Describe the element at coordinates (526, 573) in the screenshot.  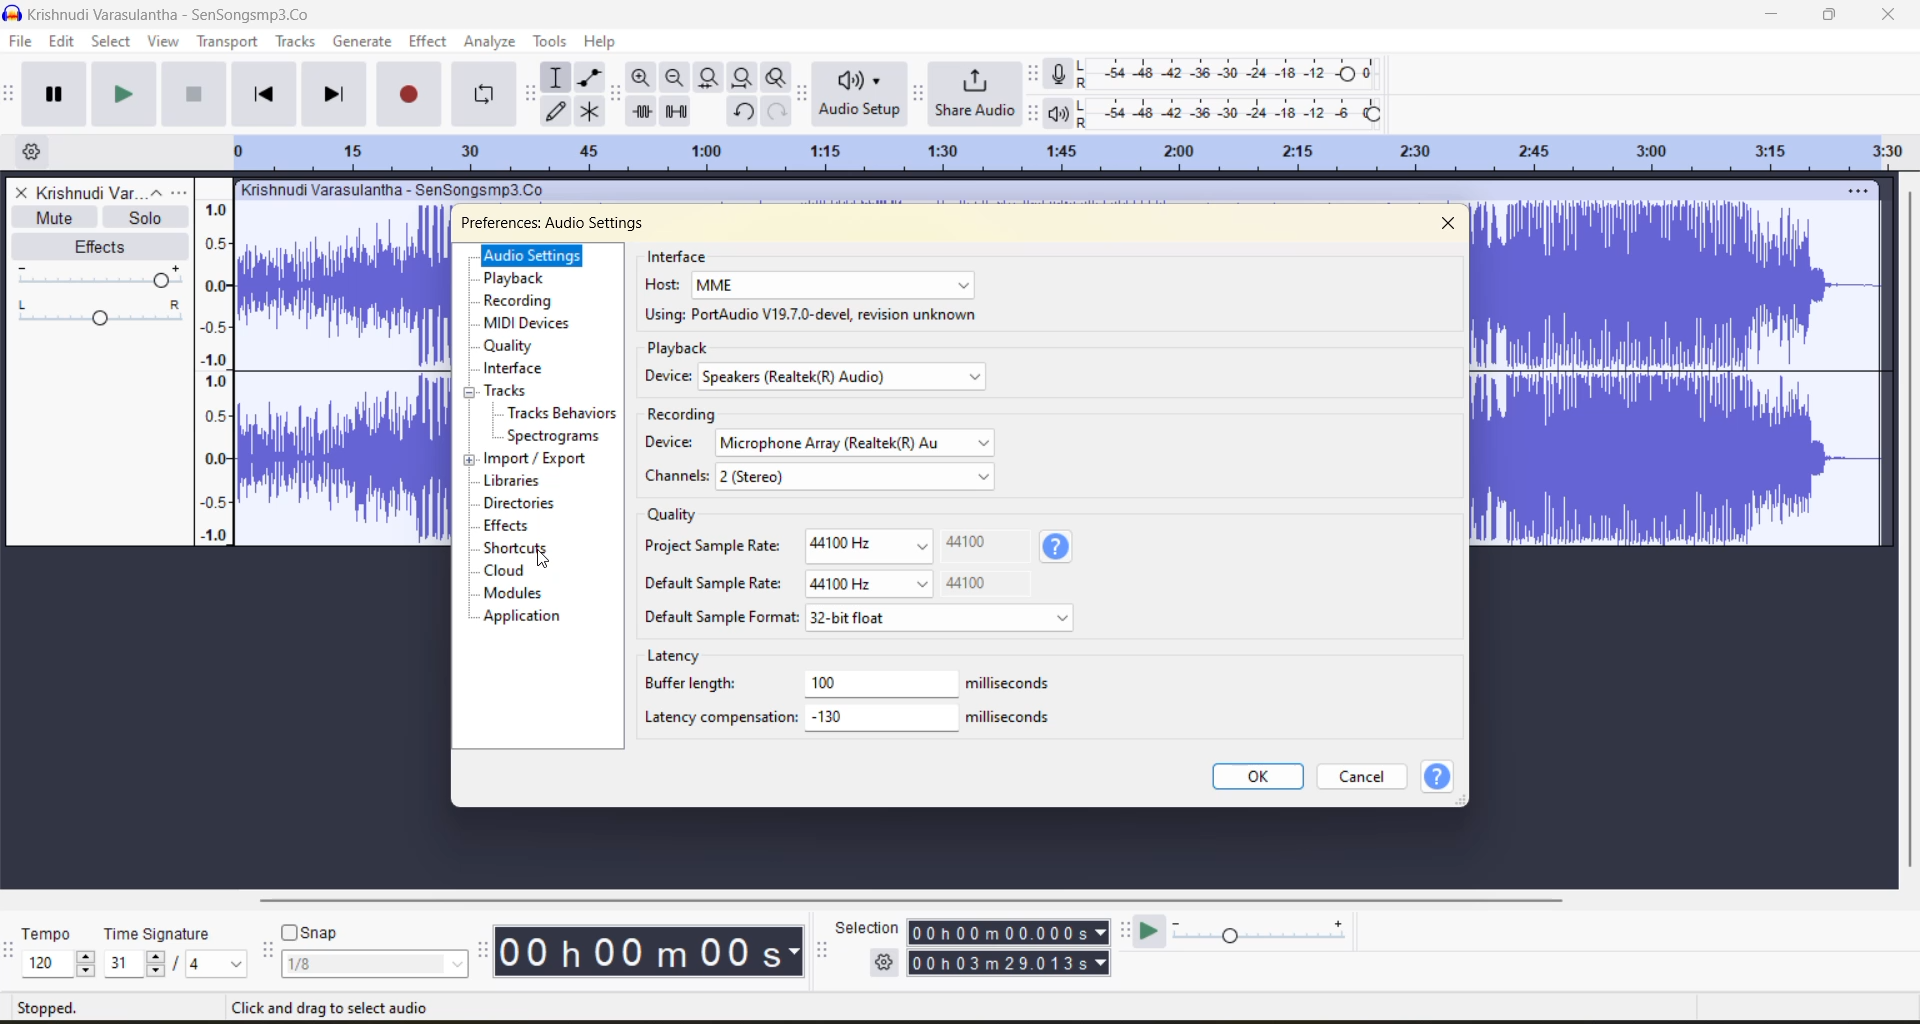
I see `cloud` at that location.